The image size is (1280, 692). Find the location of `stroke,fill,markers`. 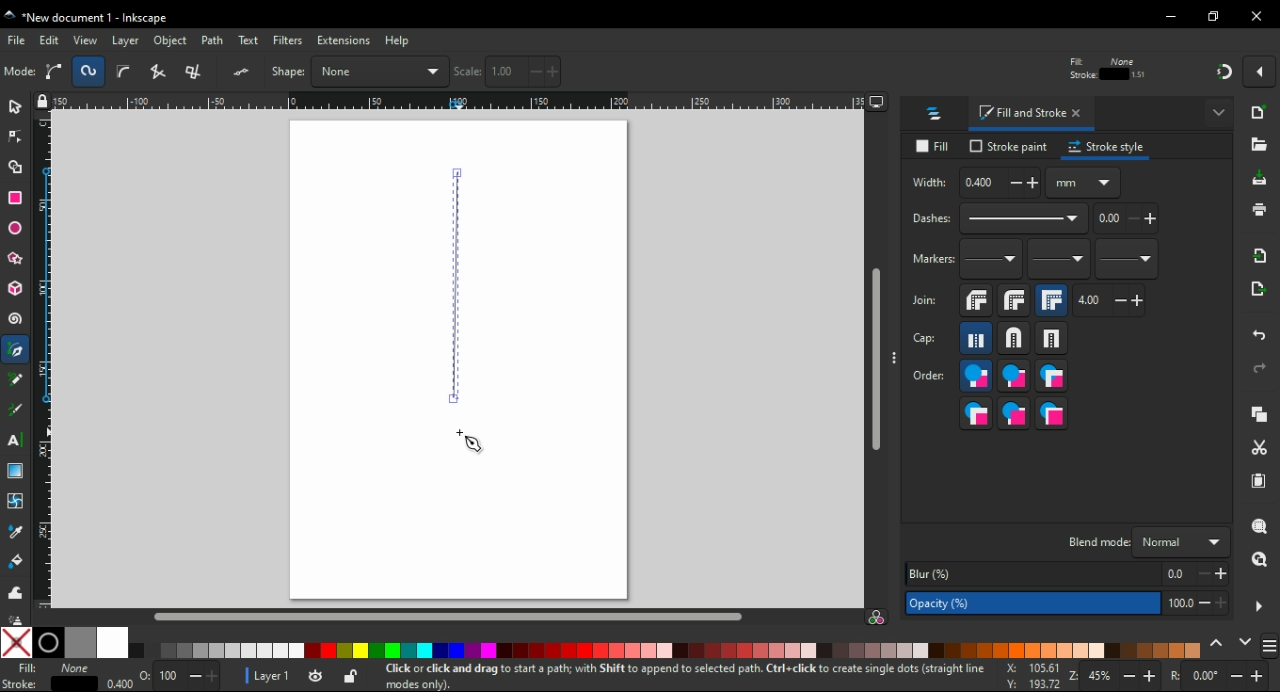

stroke,fill,markers is located at coordinates (1014, 377).